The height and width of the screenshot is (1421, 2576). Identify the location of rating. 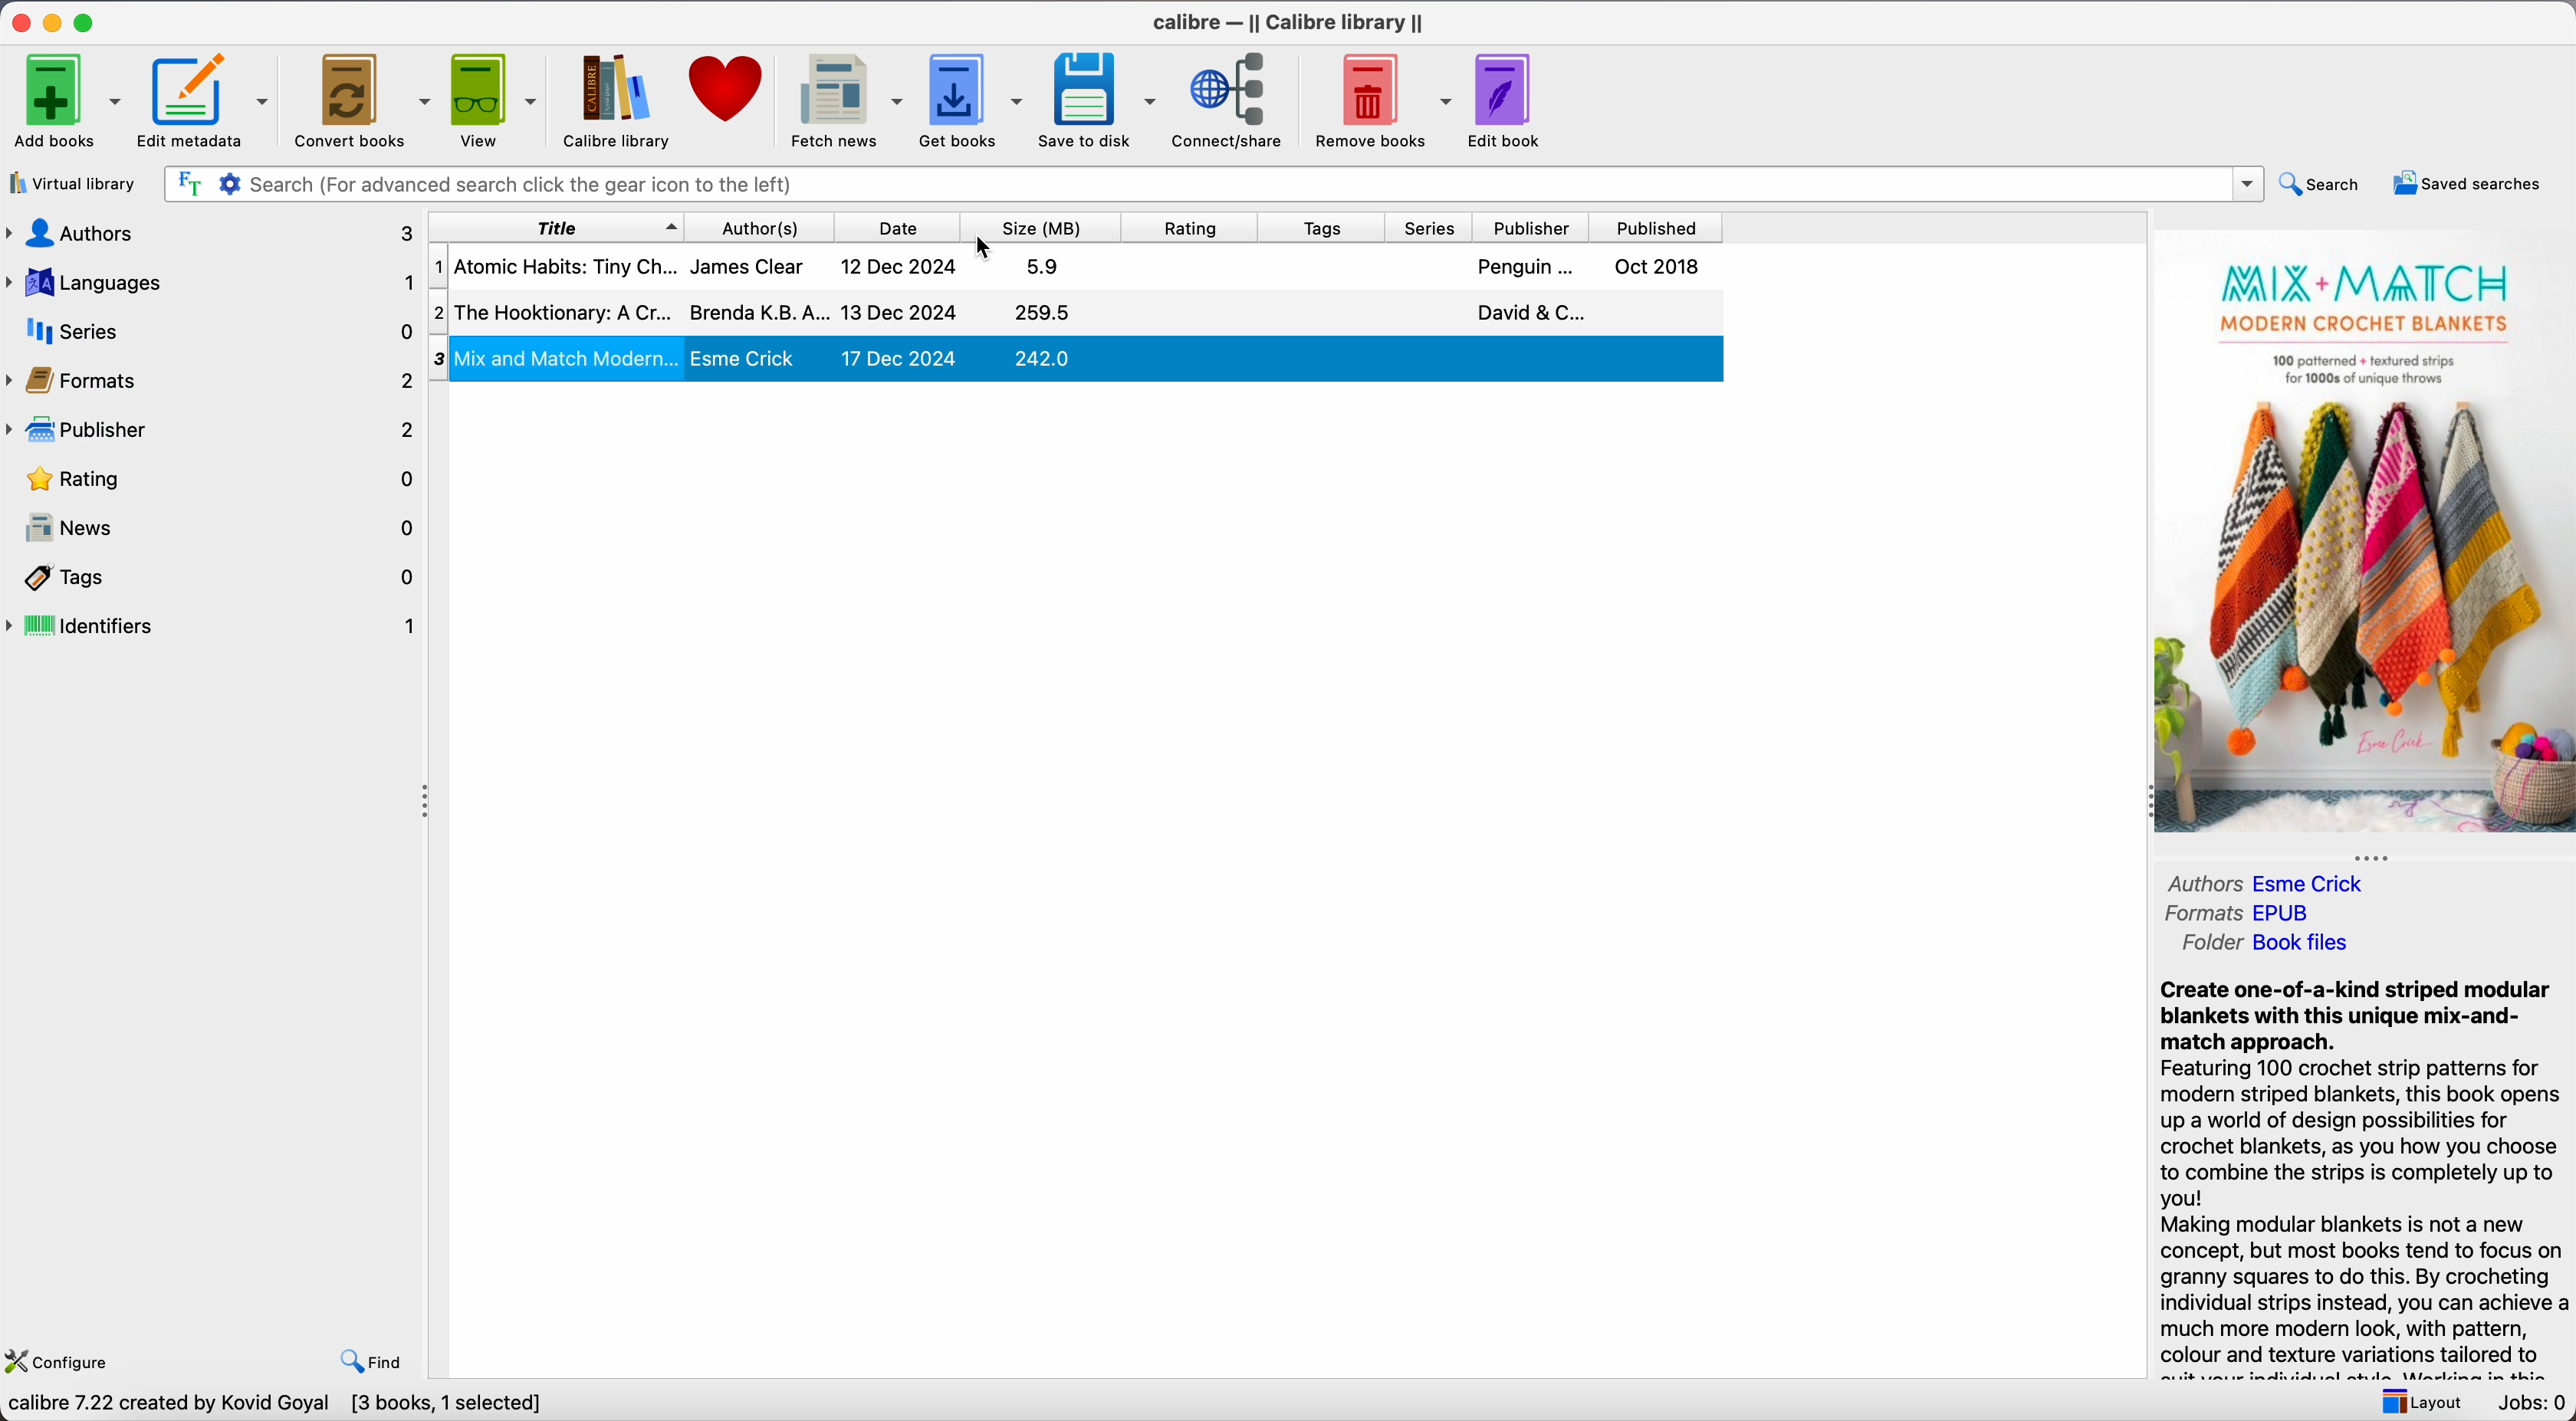
(222, 482).